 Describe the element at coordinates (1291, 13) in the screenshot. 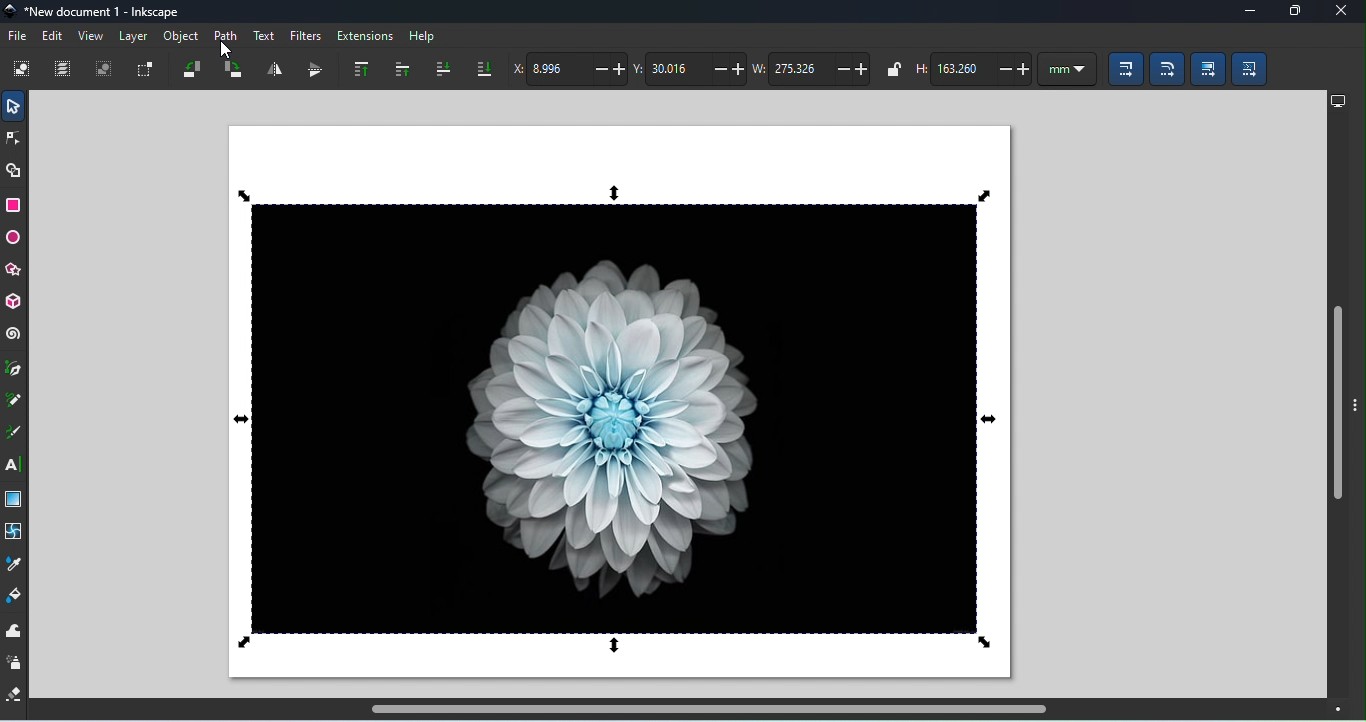

I see `Maximize` at that location.